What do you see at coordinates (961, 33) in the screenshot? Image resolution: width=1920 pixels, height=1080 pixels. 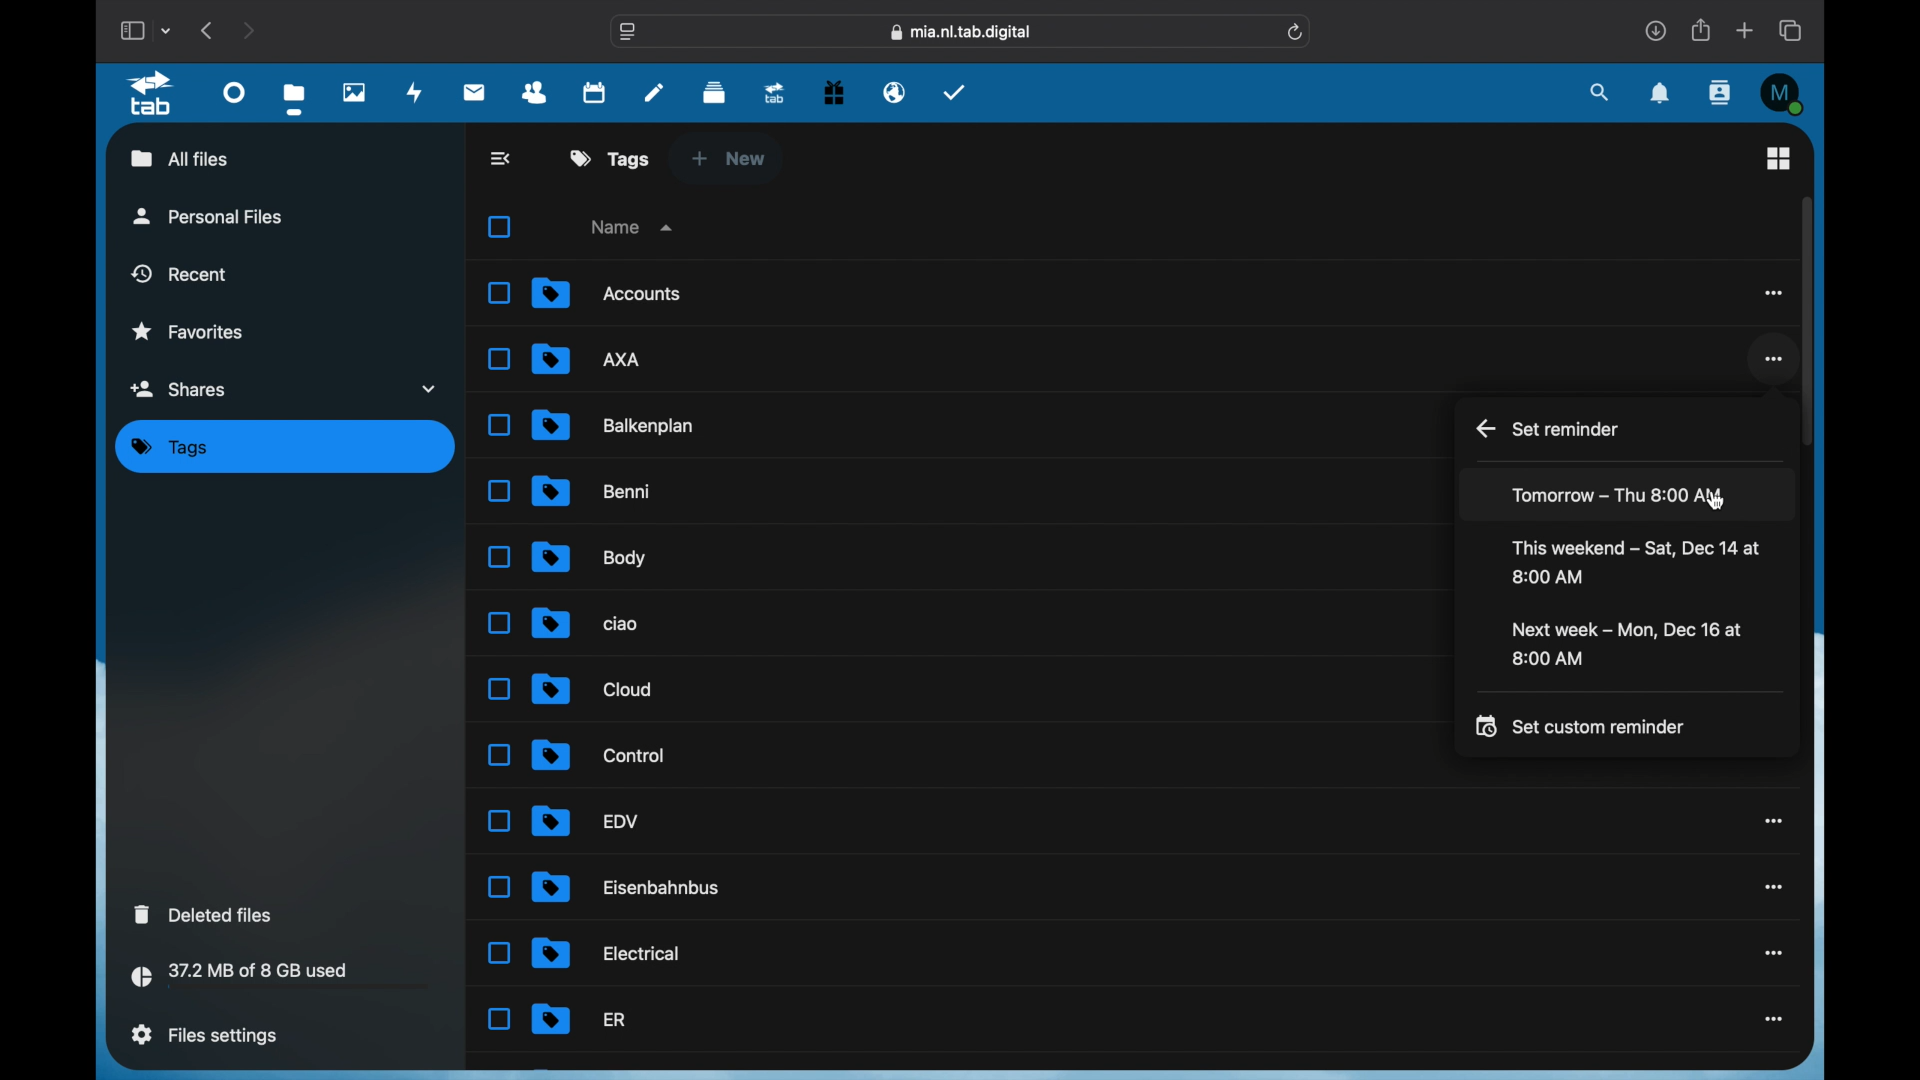 I see `web address` at bounding box center [961, 33].